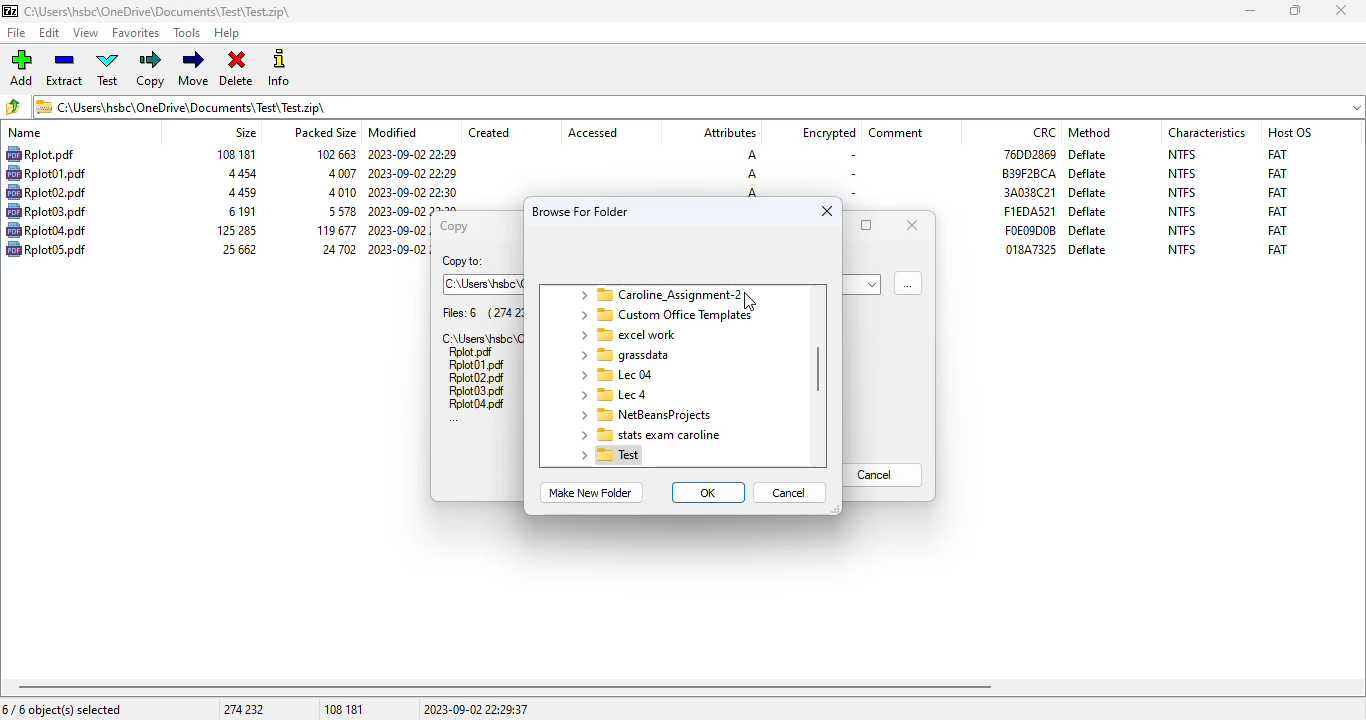  I want to click on modified date & time, so click(412, 155).